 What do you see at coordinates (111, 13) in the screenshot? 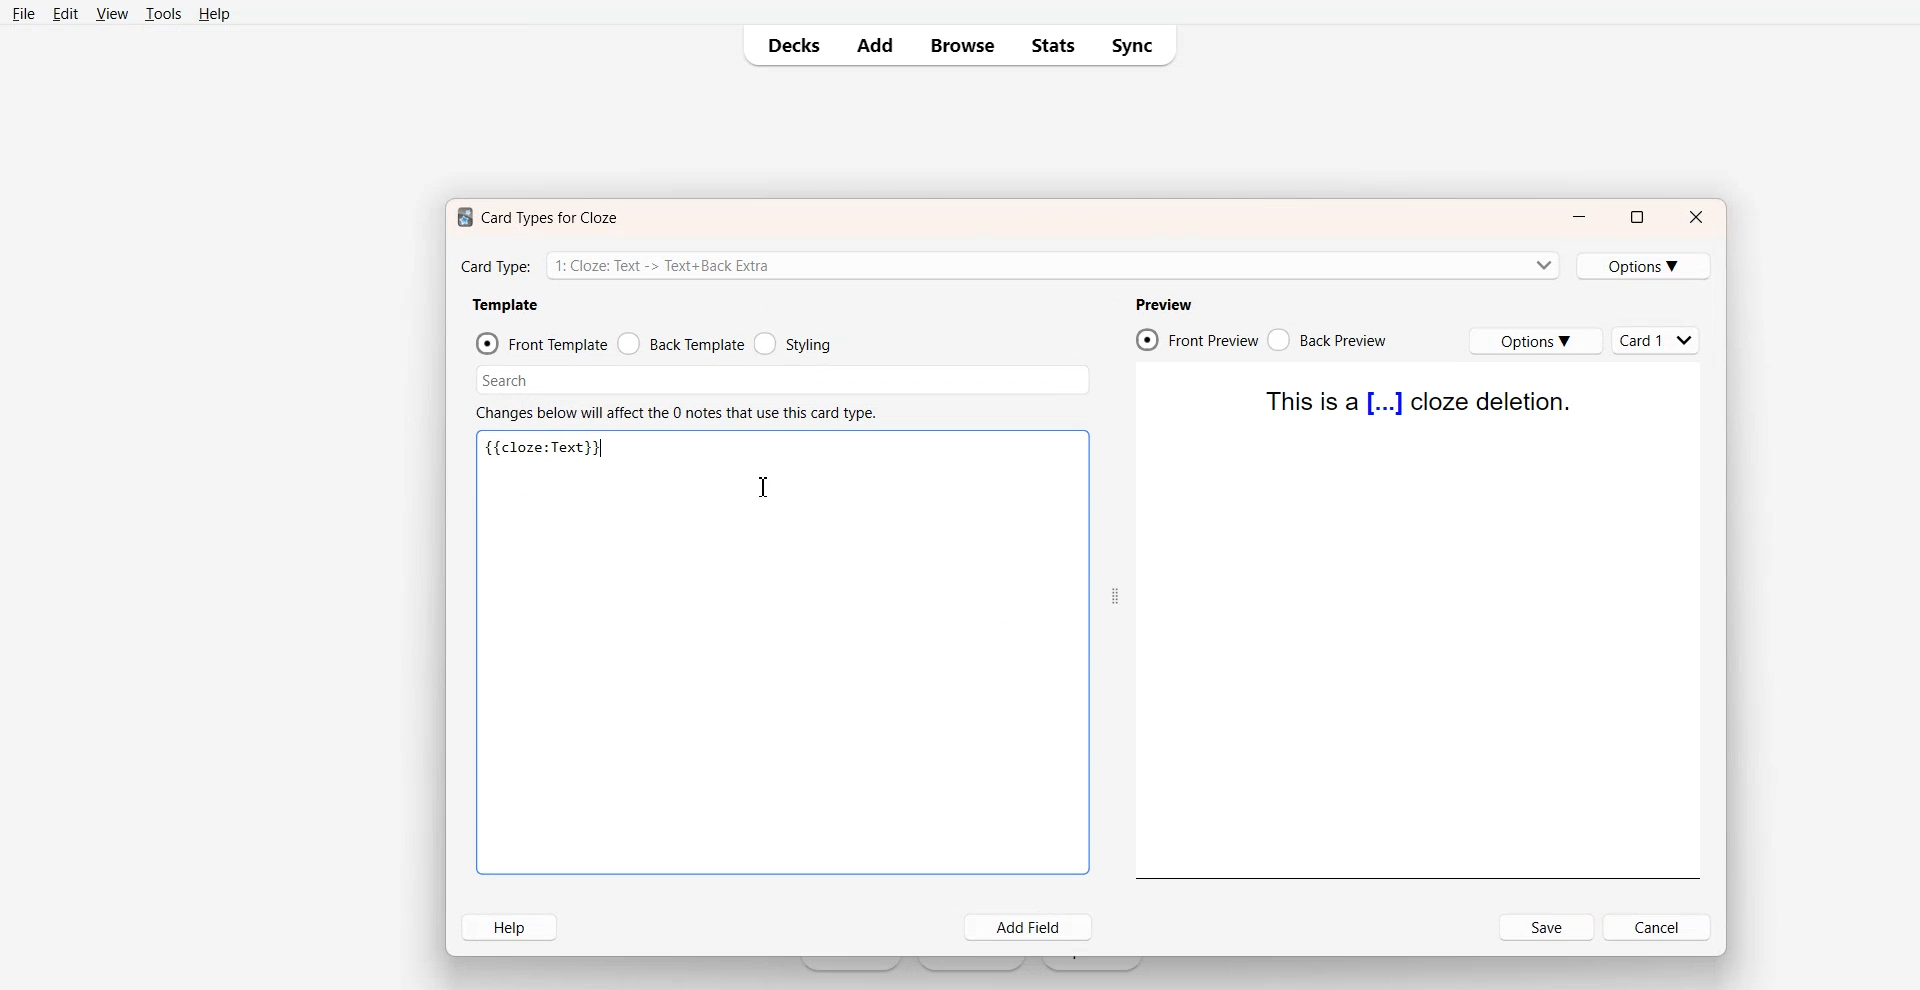
I see `View` at bounding box center [111, 13].